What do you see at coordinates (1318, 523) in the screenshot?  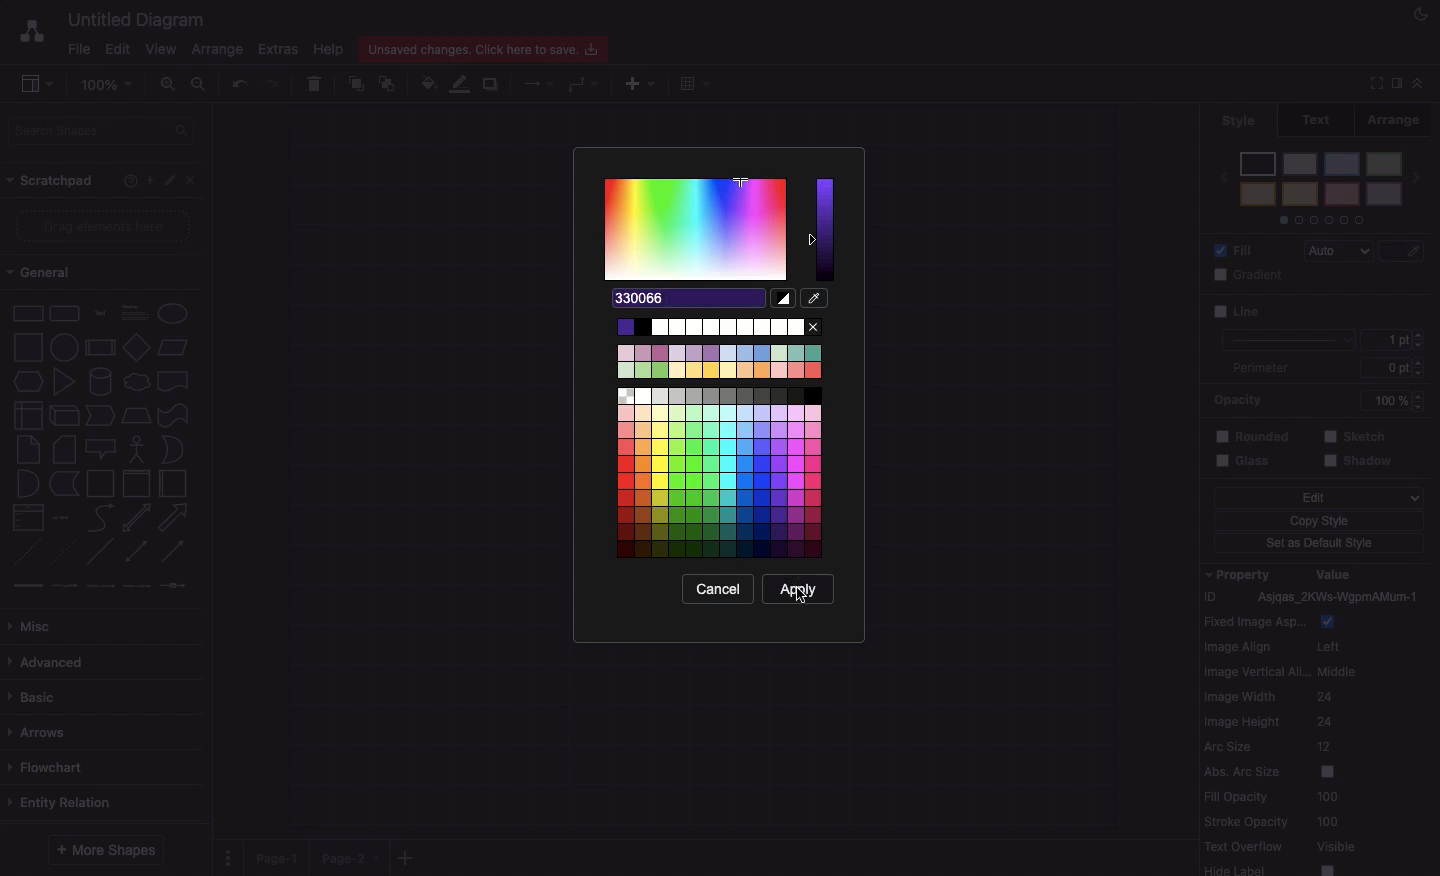 I see `Copy style` at bounding box center [1318, 523].